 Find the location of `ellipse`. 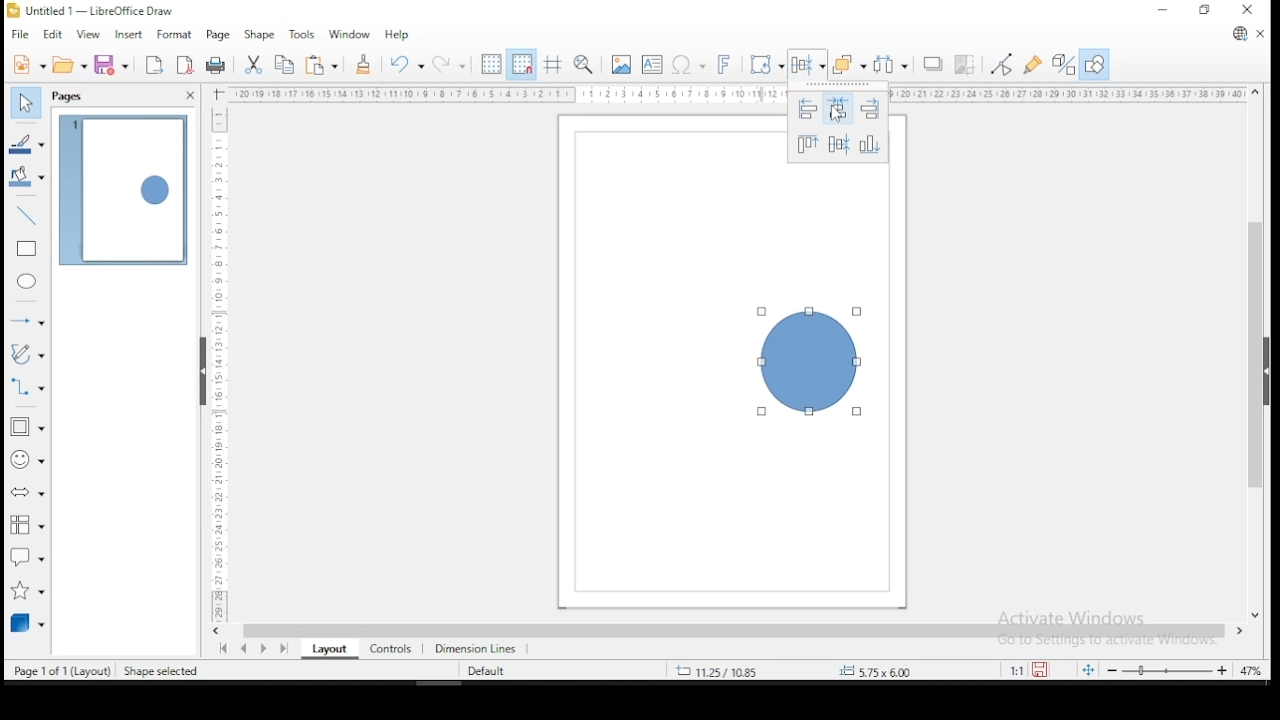

ellipse is located at coordinates (28, 281).